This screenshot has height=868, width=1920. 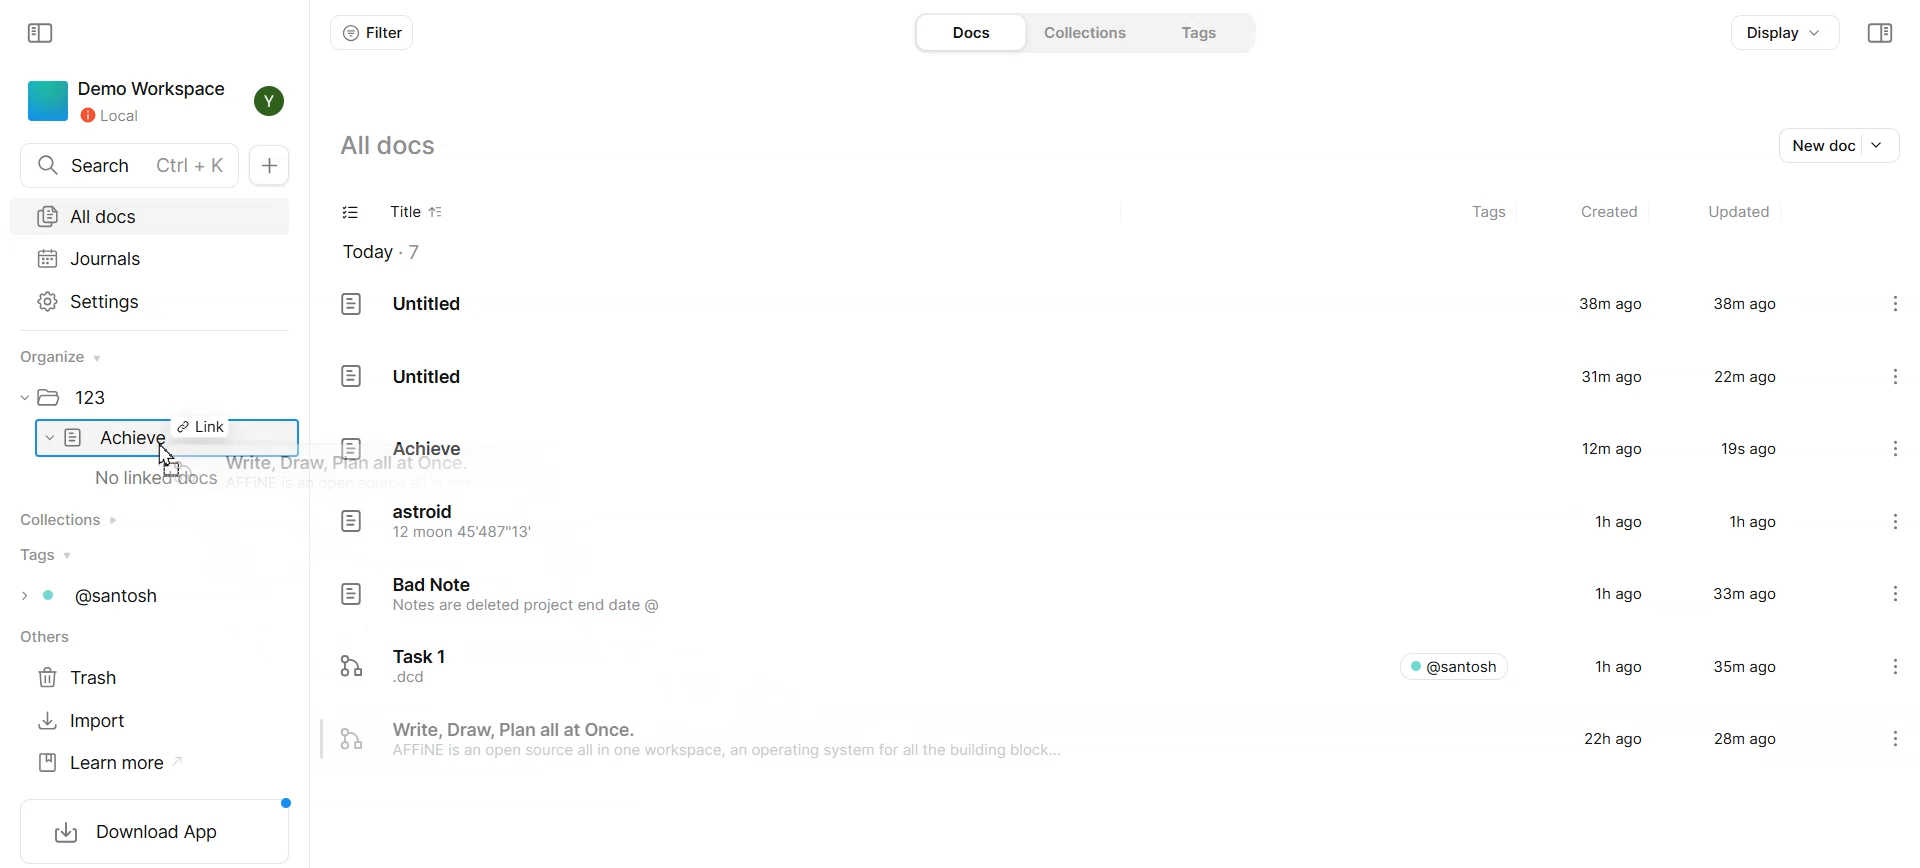 I want to click on Collapse sidebar, so click(x=43, y=31).